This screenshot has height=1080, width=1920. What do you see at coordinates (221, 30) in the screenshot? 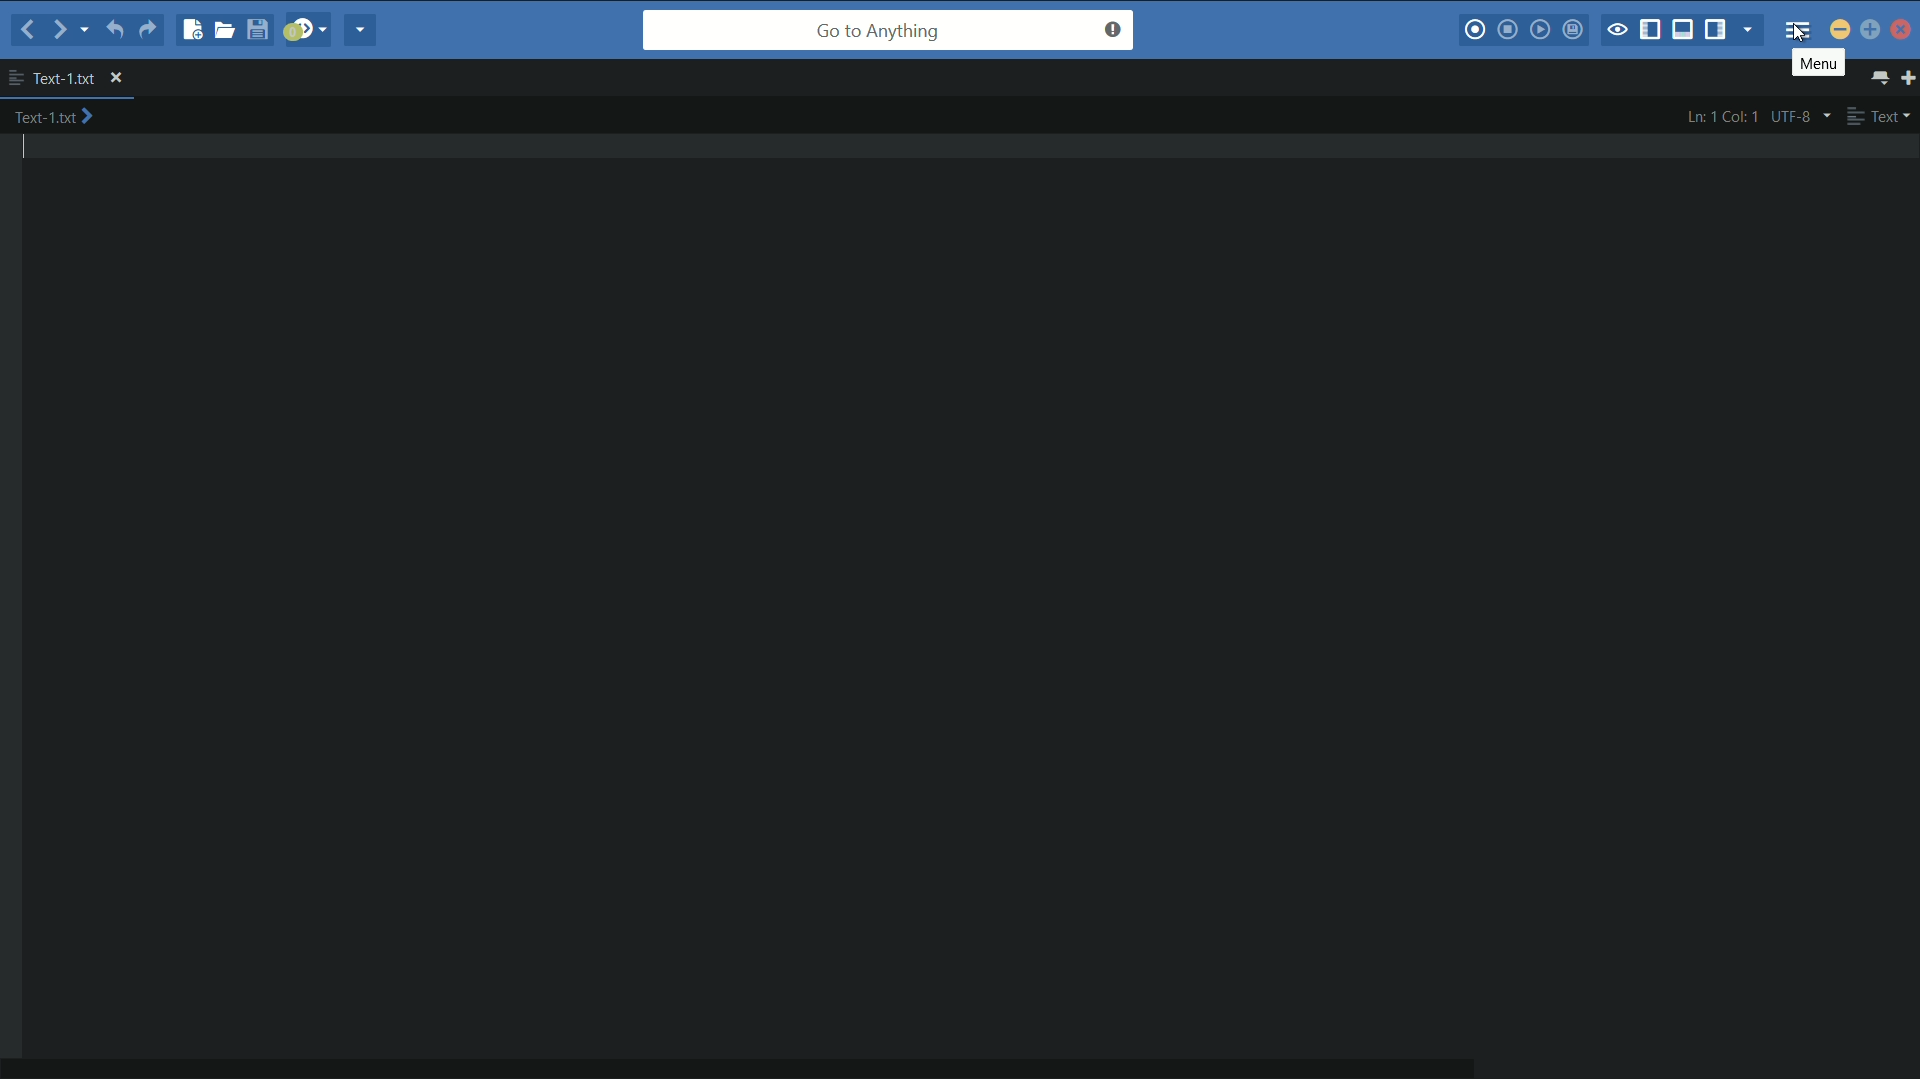
I see `open file` at bounding box center [221, 30].